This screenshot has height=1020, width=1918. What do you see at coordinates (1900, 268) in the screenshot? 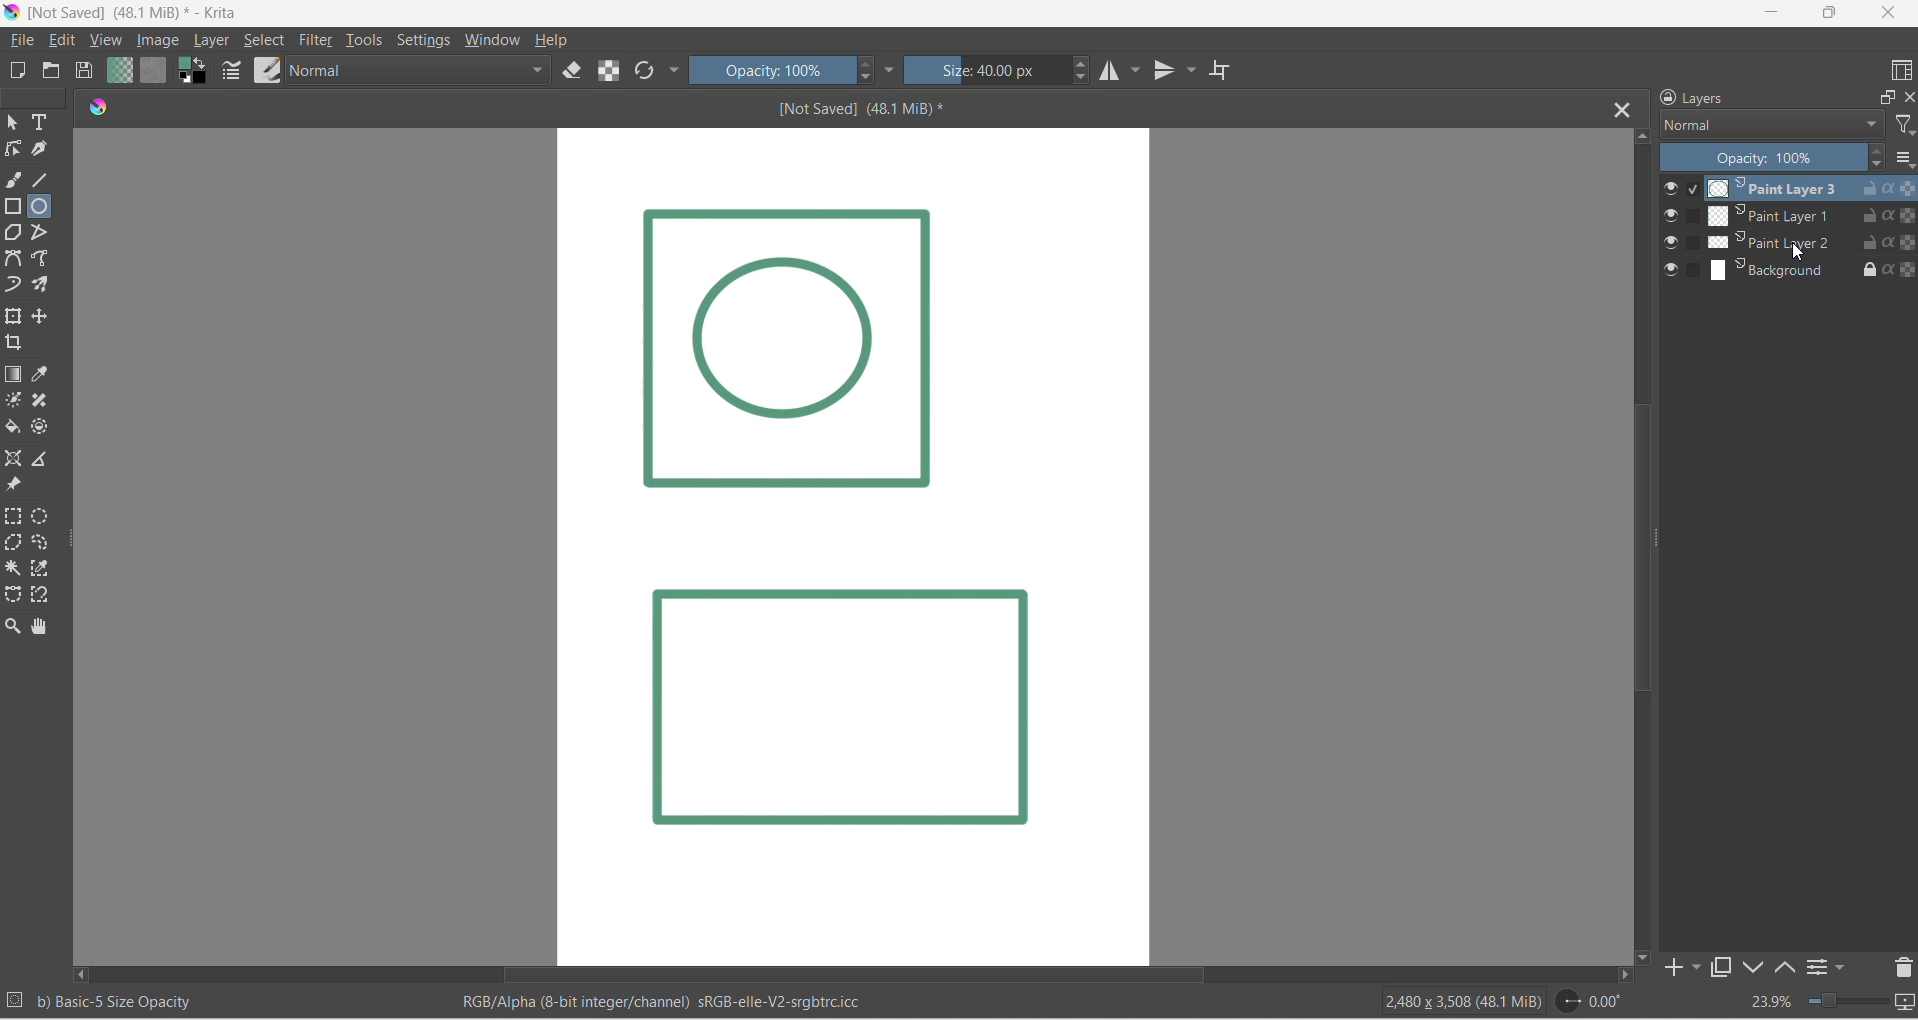
I see `preserve alpha` at bounding box center [1900, 268].